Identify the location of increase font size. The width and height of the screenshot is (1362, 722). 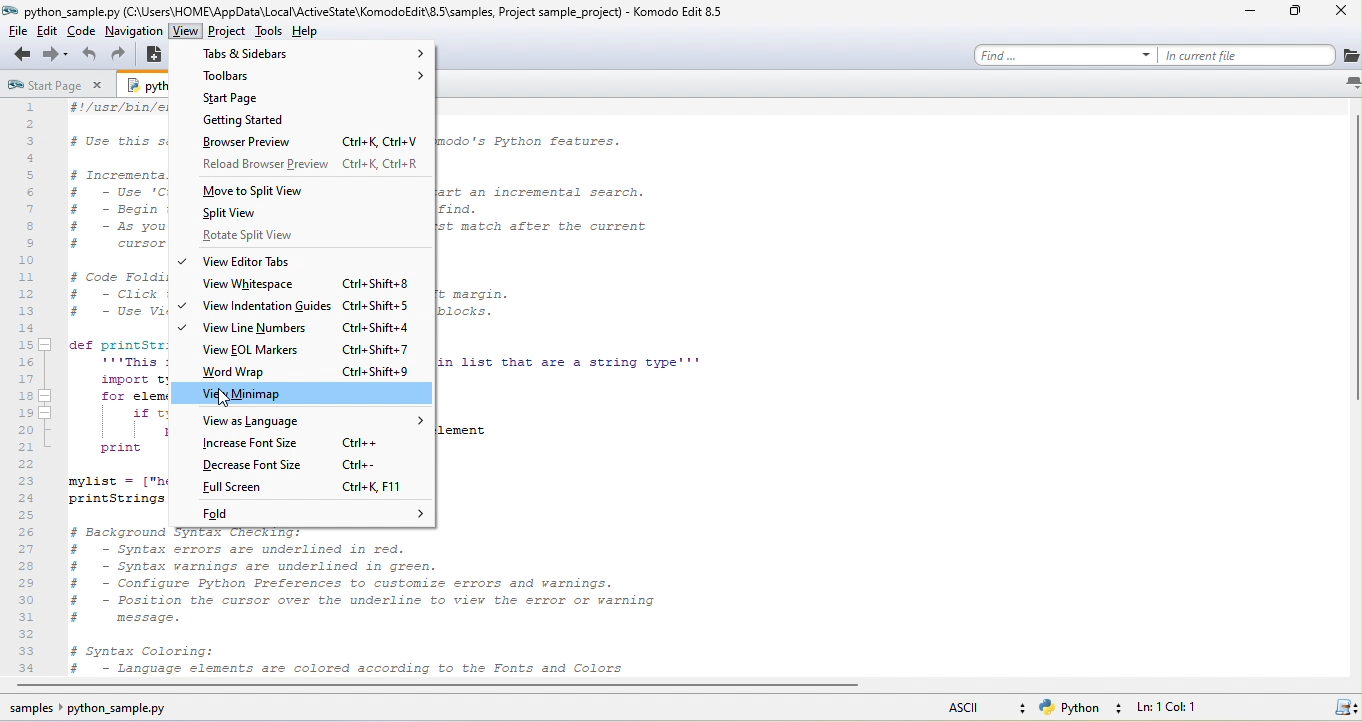
(296, 443).